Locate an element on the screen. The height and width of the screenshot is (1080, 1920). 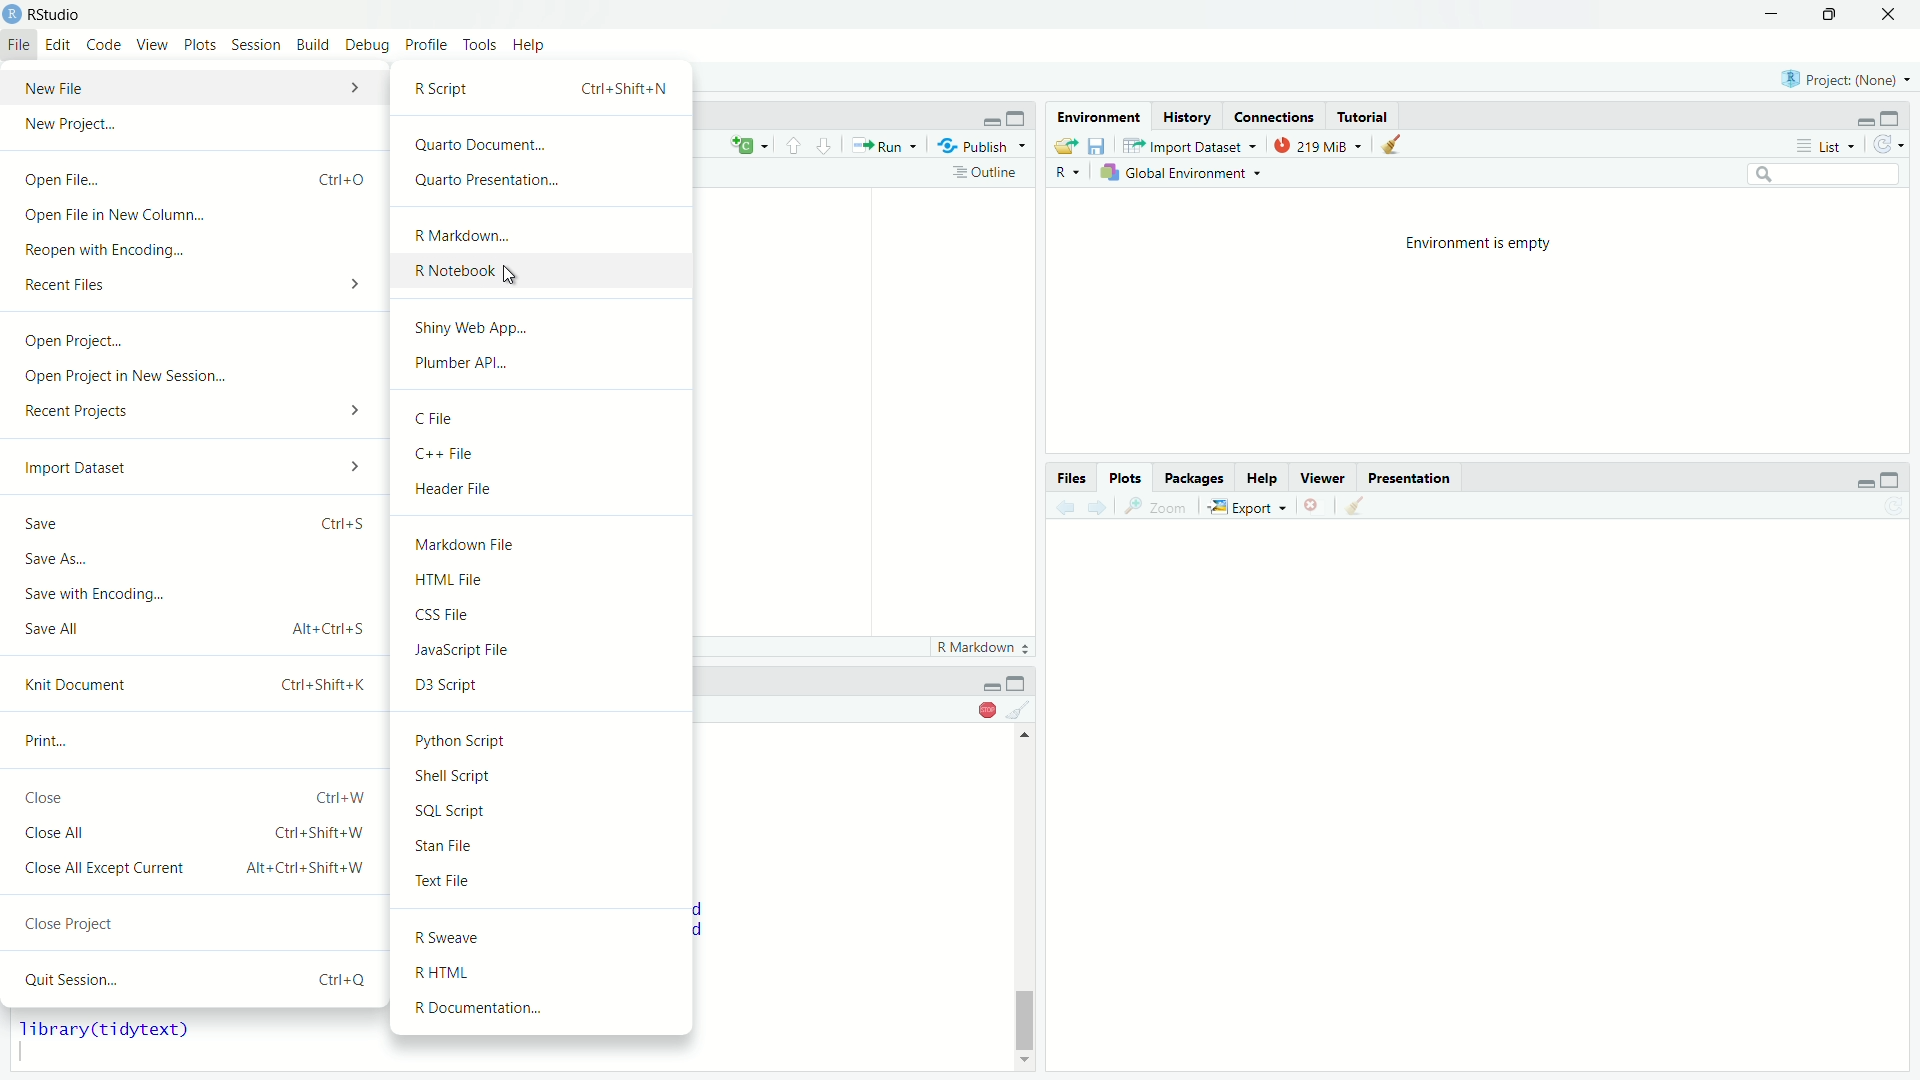
import database is located at coordinates (1191, 146).